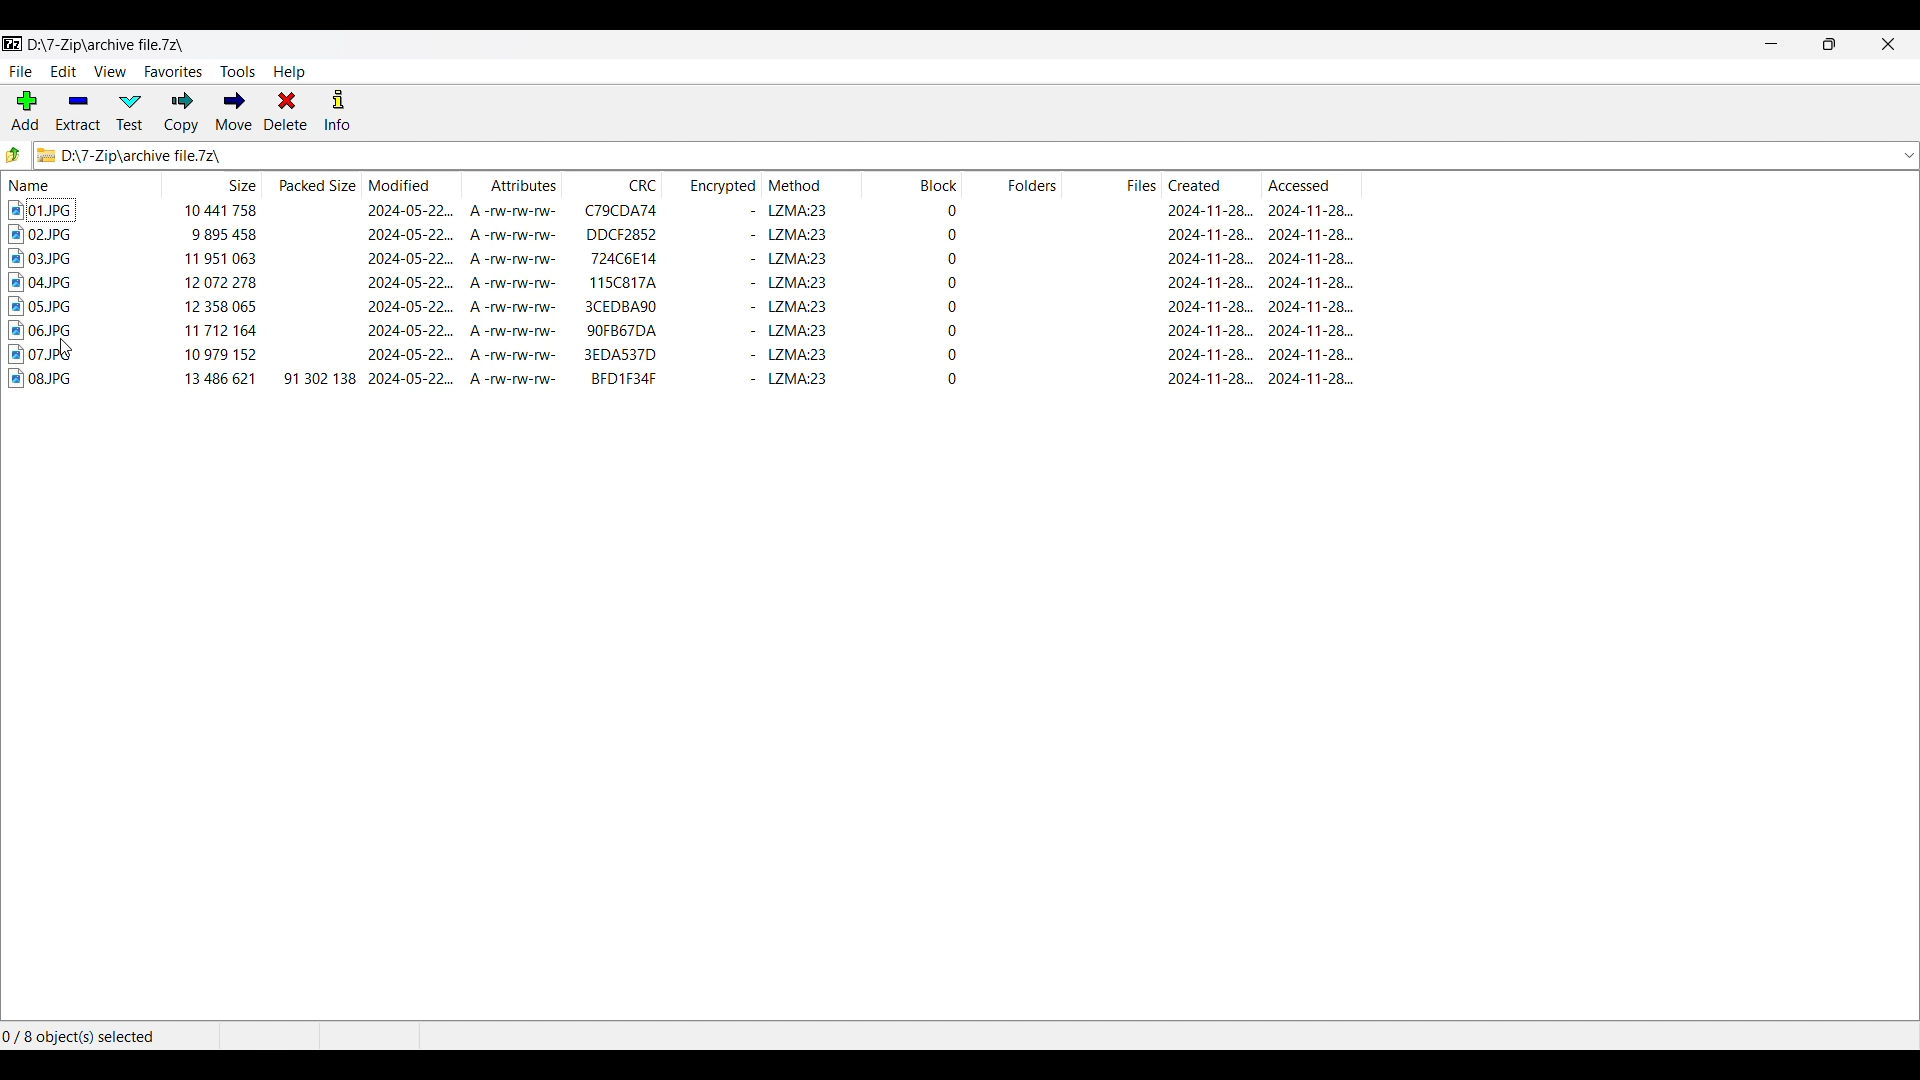 The height and width of the screenshot is (1080, 1920). Describe the element at coordinates (83, 183) in the screenshot. I see `Name column` at that location.